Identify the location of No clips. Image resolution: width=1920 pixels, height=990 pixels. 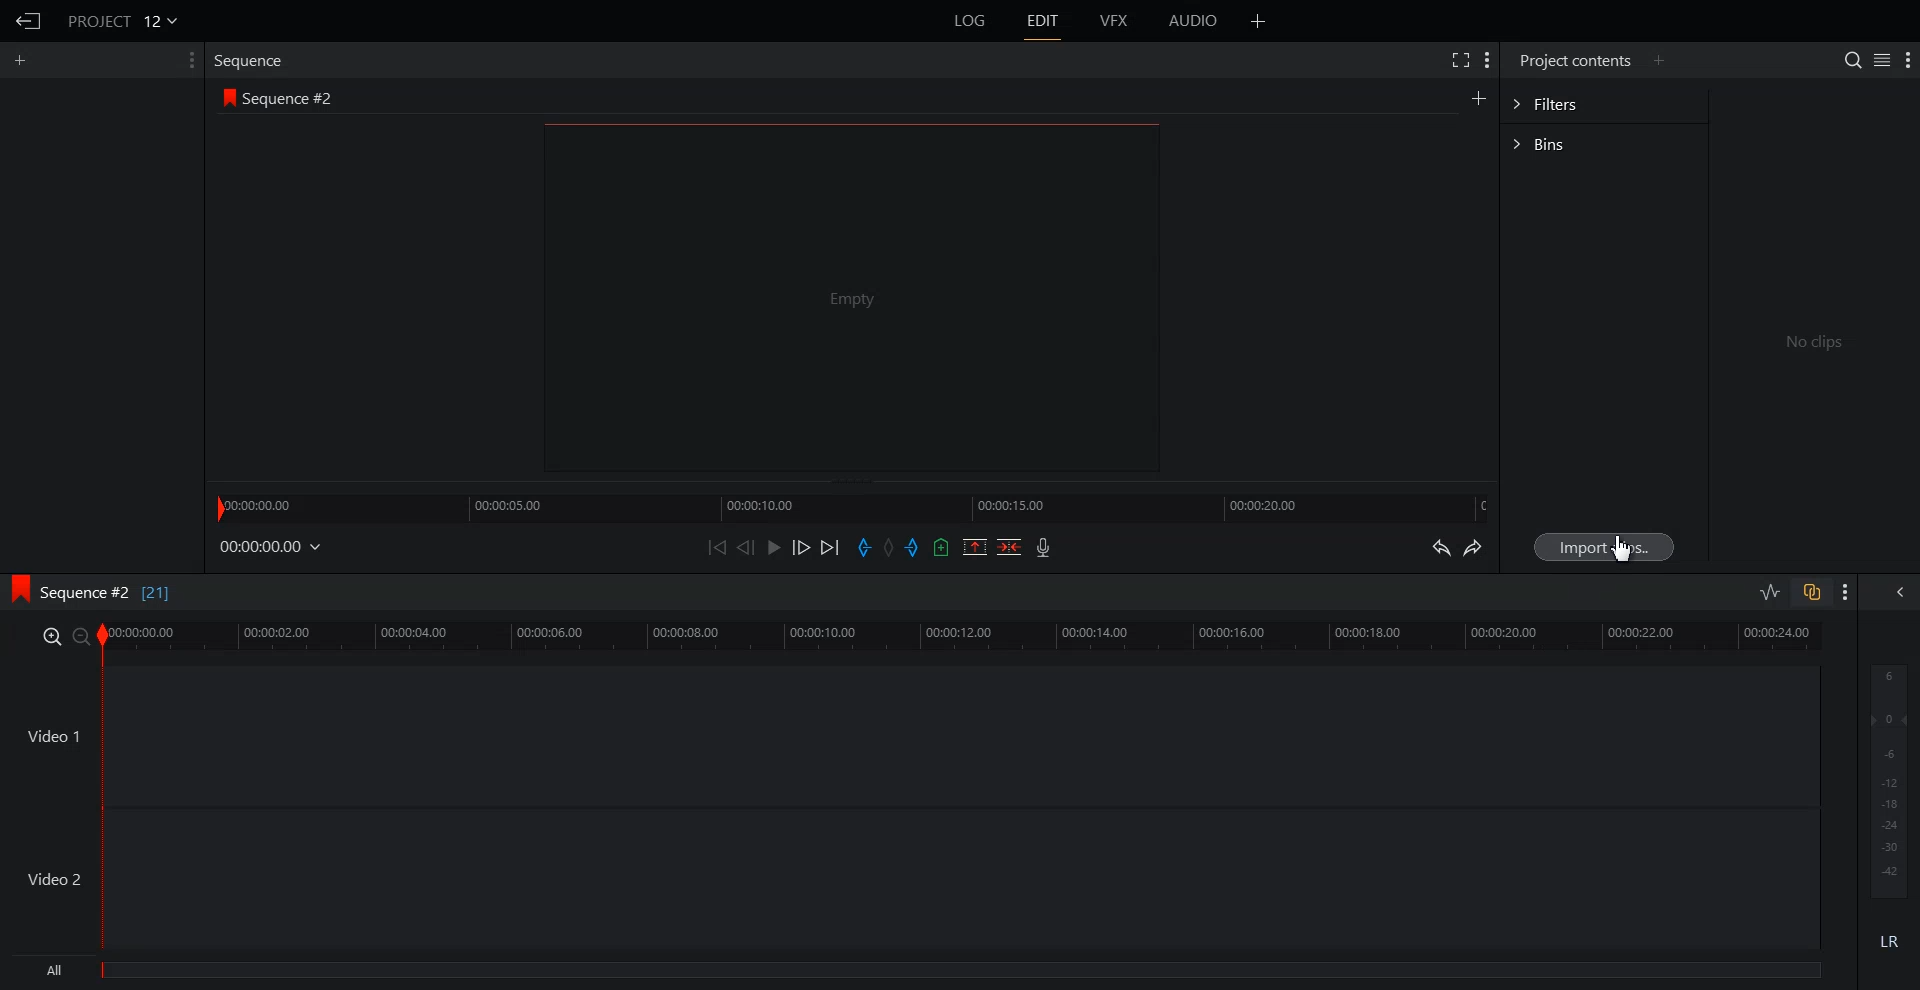
(1816, 342).